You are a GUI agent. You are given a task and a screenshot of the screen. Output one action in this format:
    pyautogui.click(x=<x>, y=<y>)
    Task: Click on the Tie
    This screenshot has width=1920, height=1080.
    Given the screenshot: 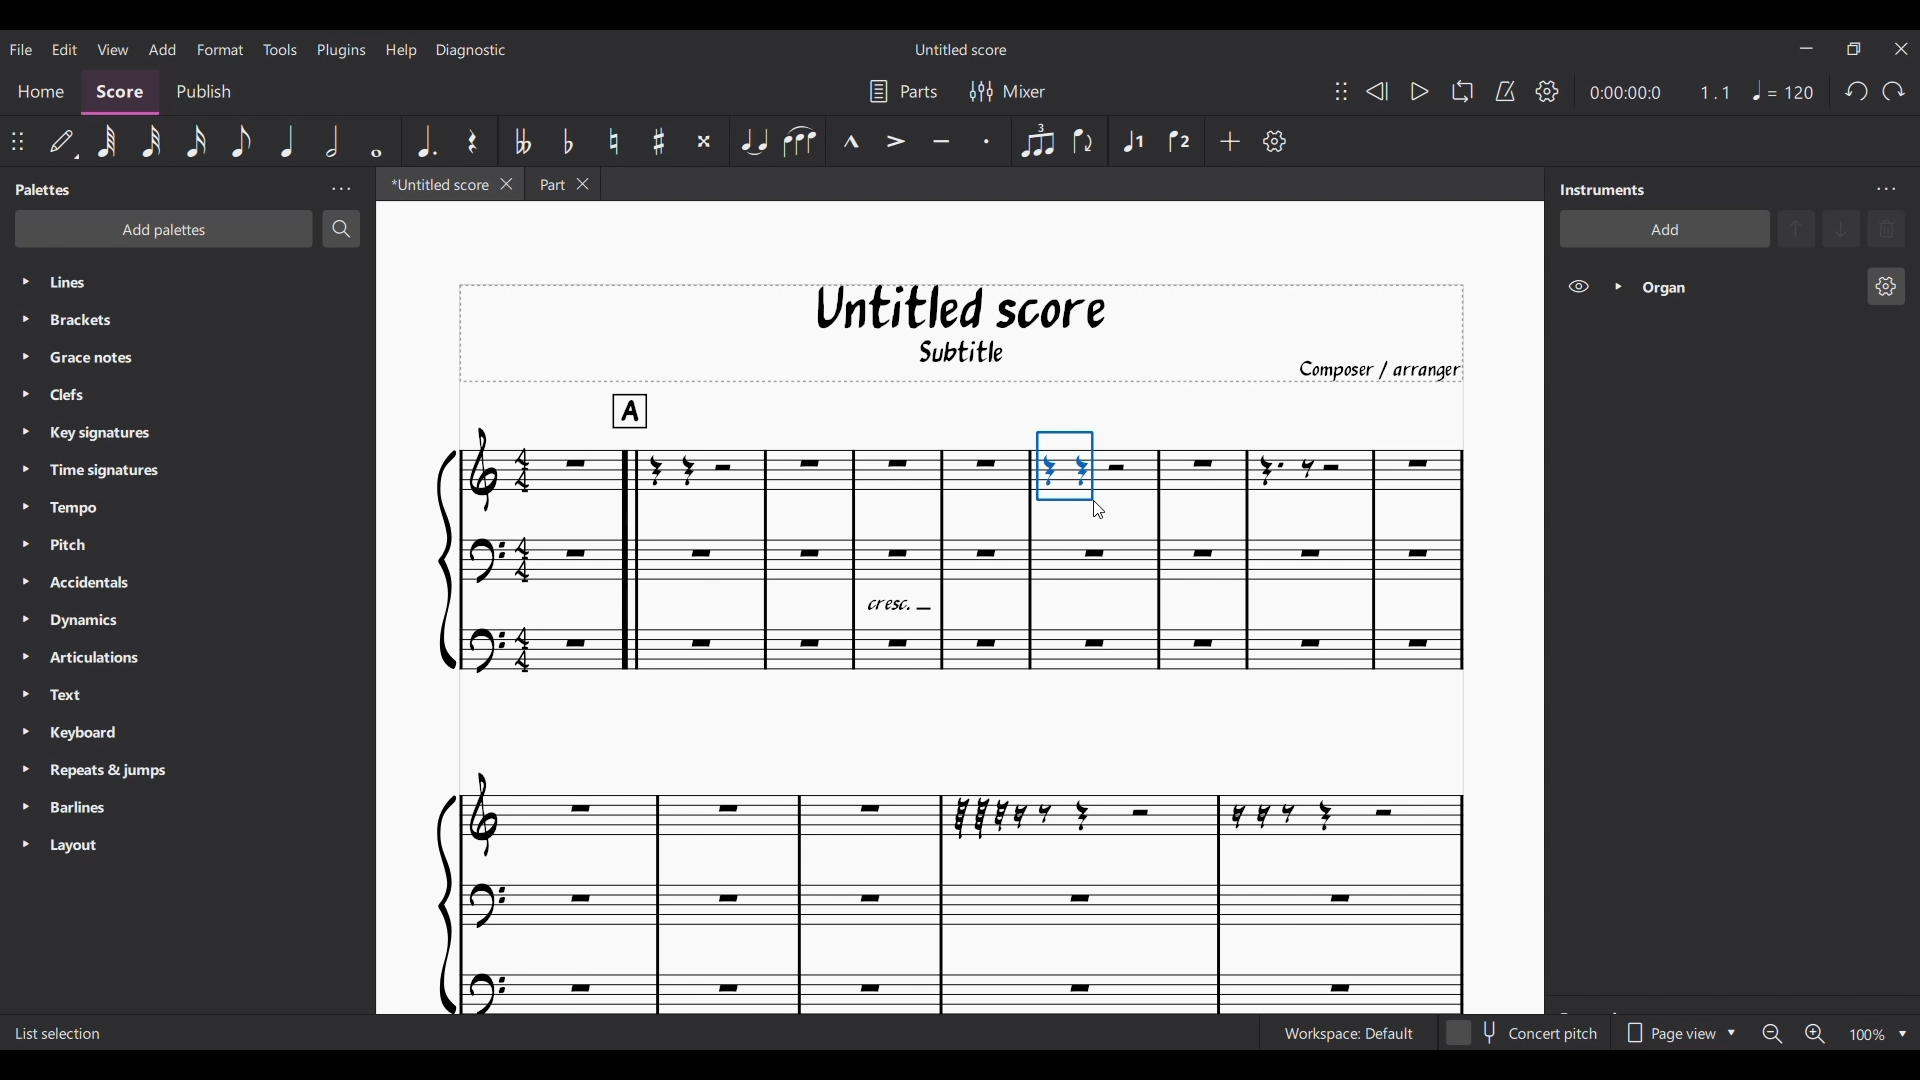 What is the action you would take?
    pyautogui.click(x=754, y=141)
    